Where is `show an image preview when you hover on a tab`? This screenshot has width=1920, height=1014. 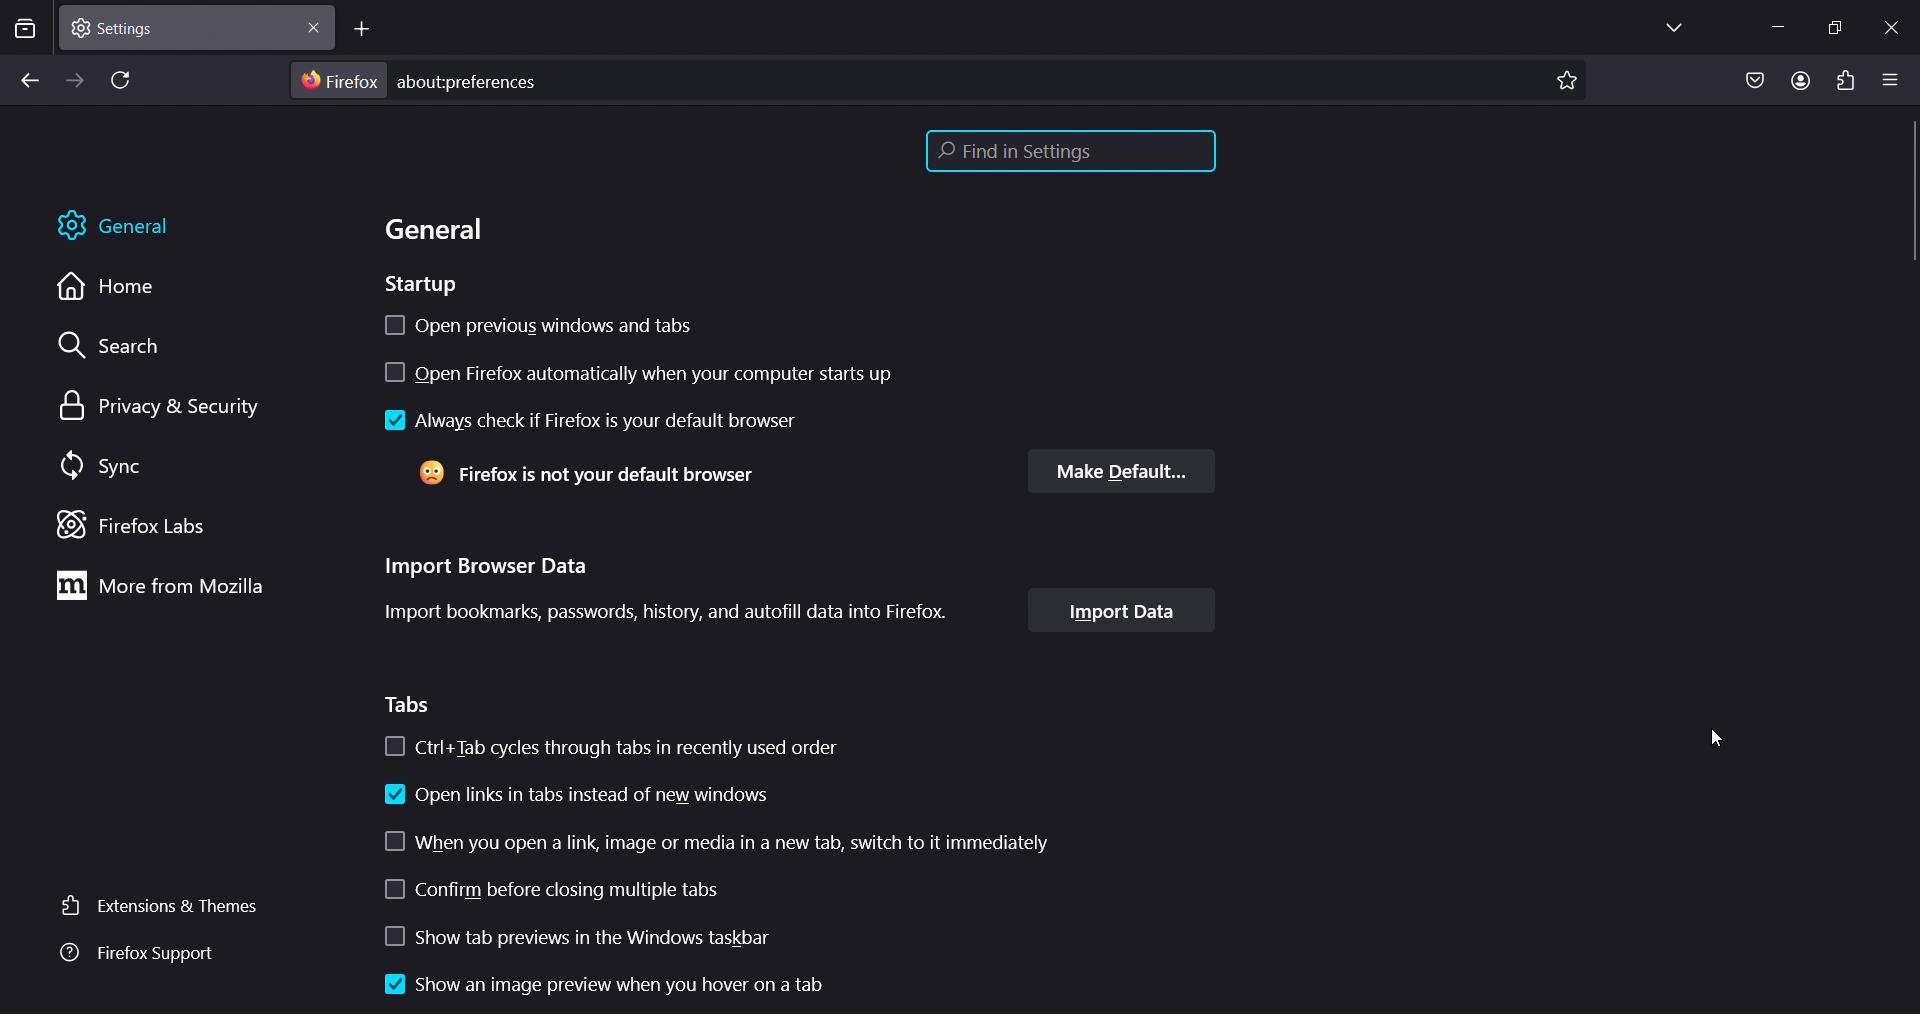
show an image preview when you hover on a tab is located at coordinates (601, 986).